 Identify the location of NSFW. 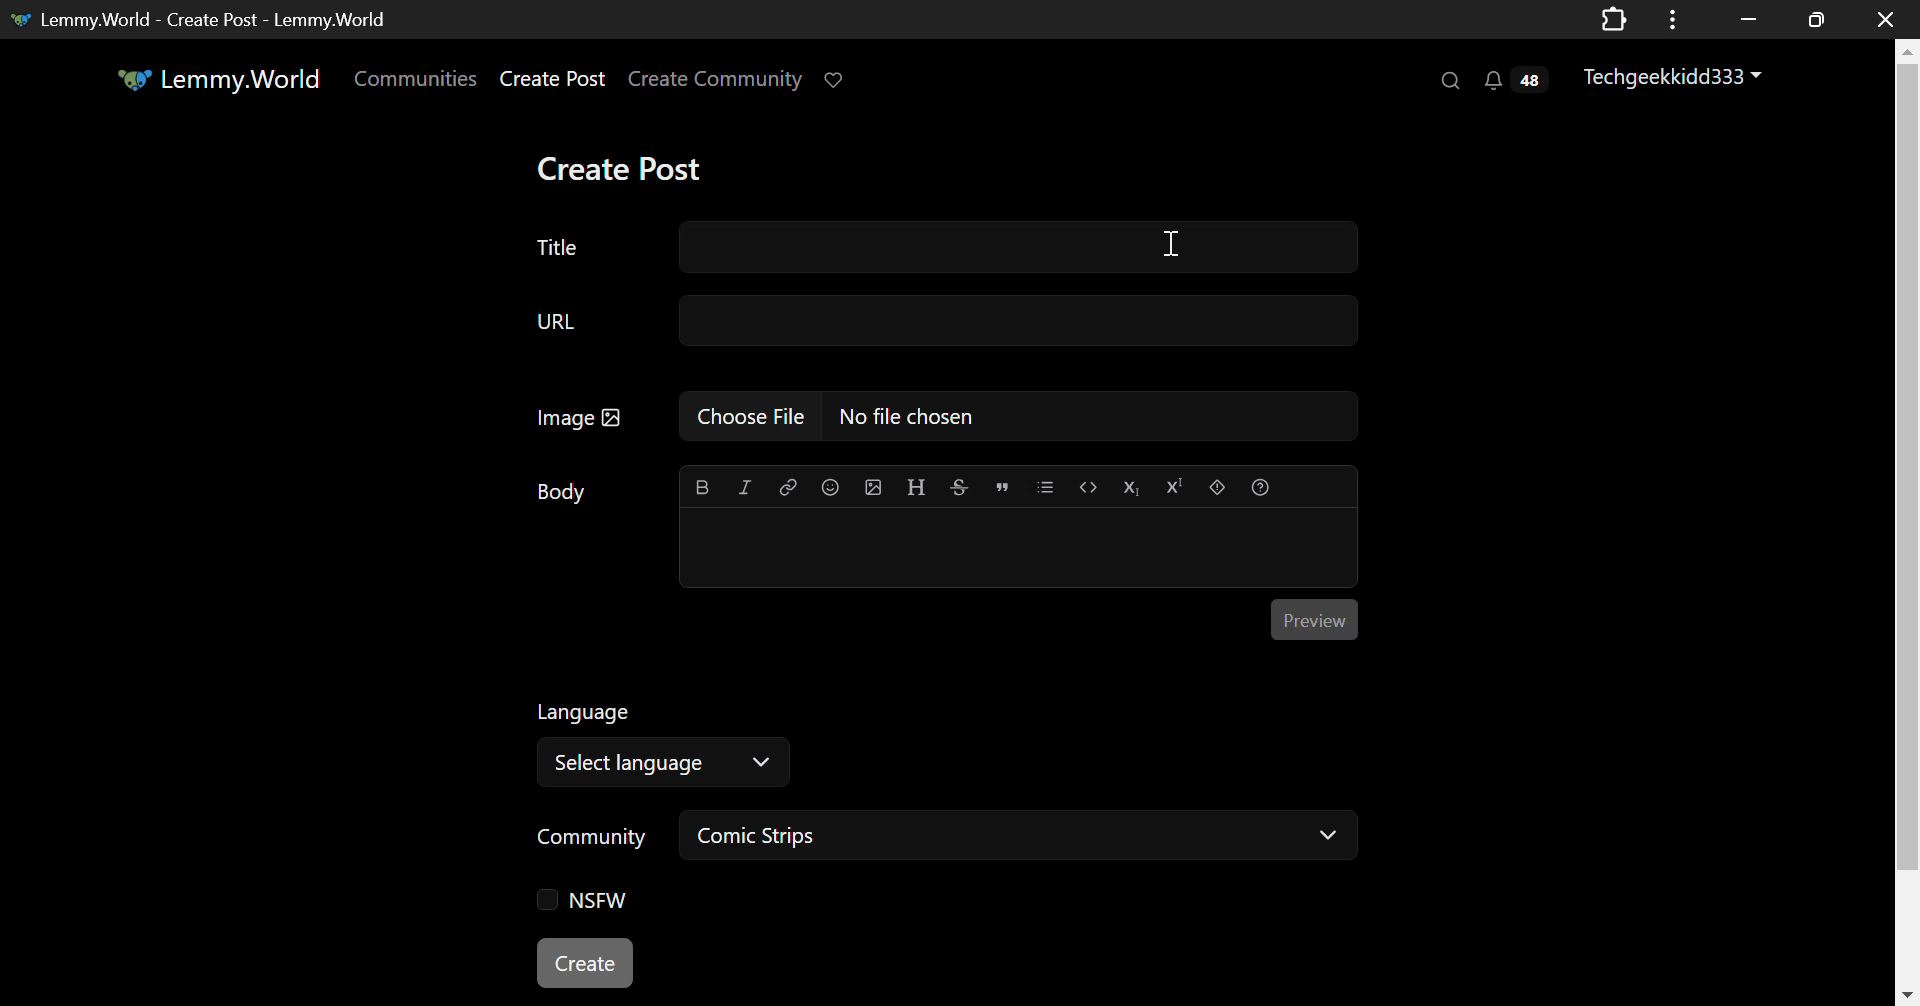
(586, 902).